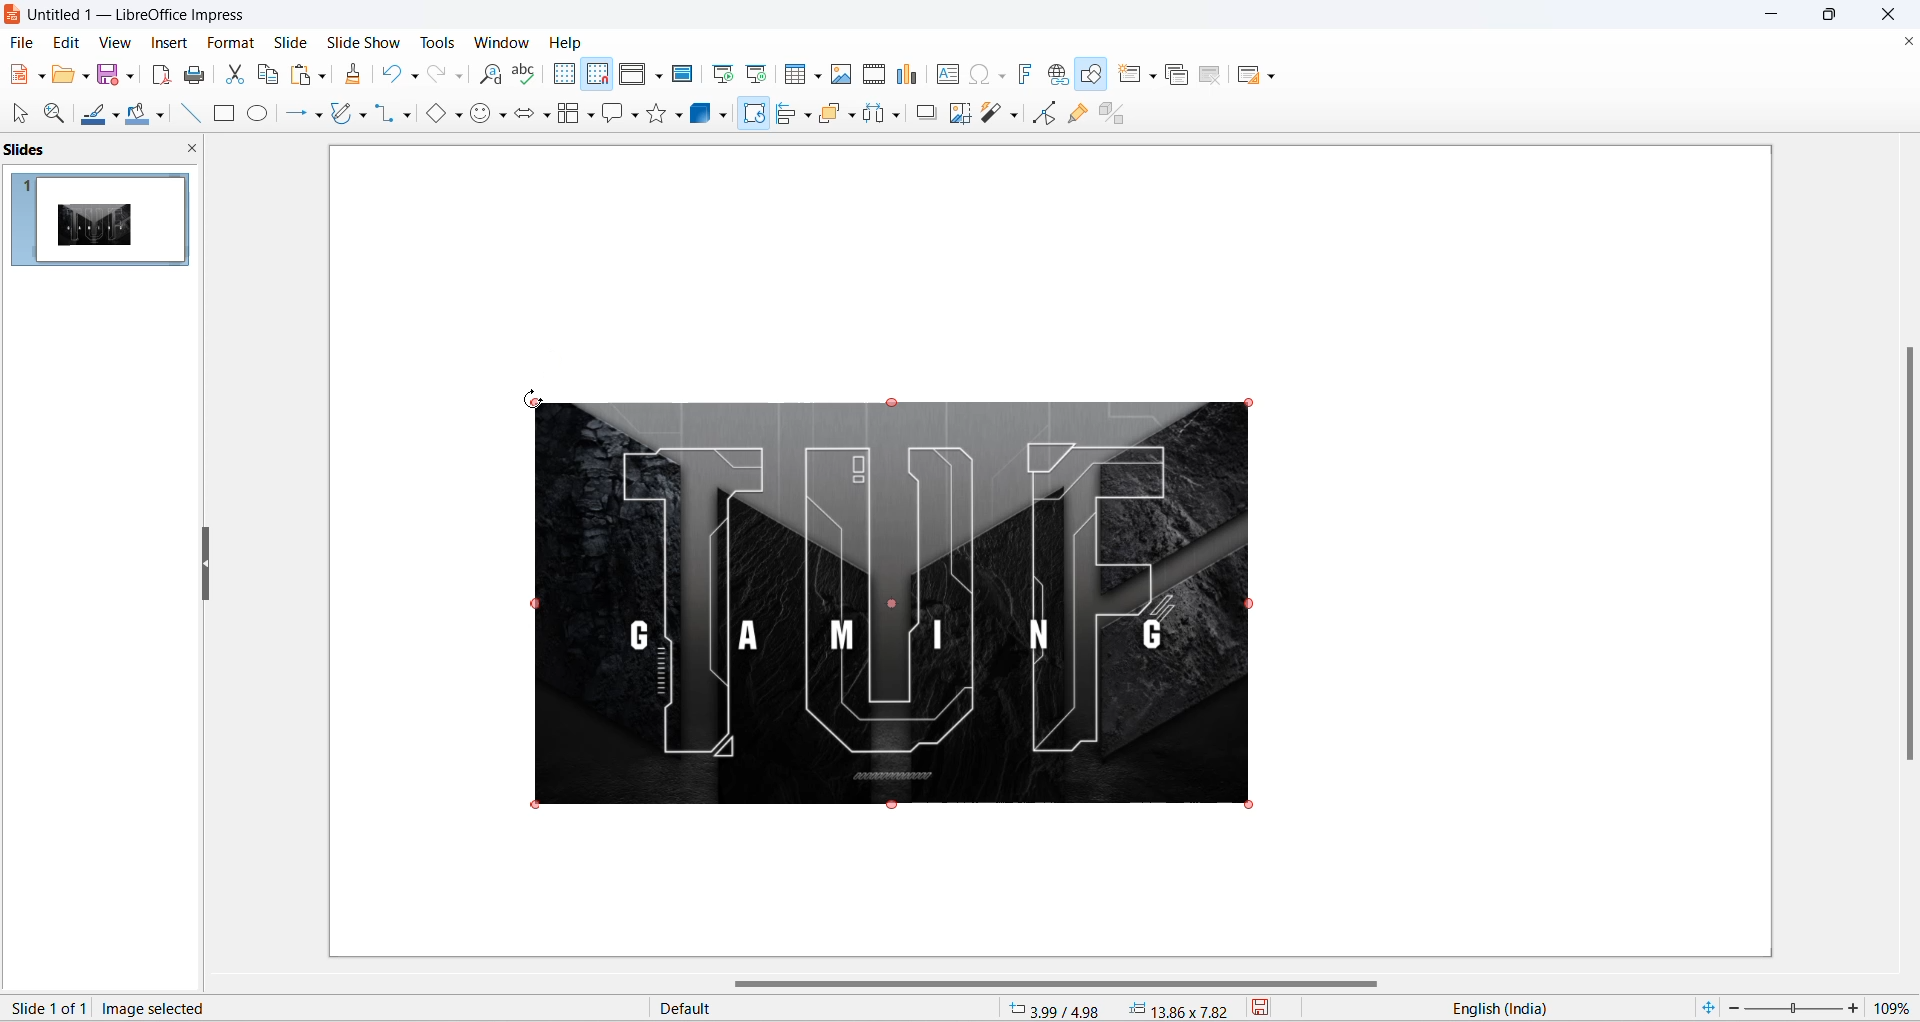 This screenshot has width=1920, height=1022. I want to click on image selection markup, so click(1250, 808).